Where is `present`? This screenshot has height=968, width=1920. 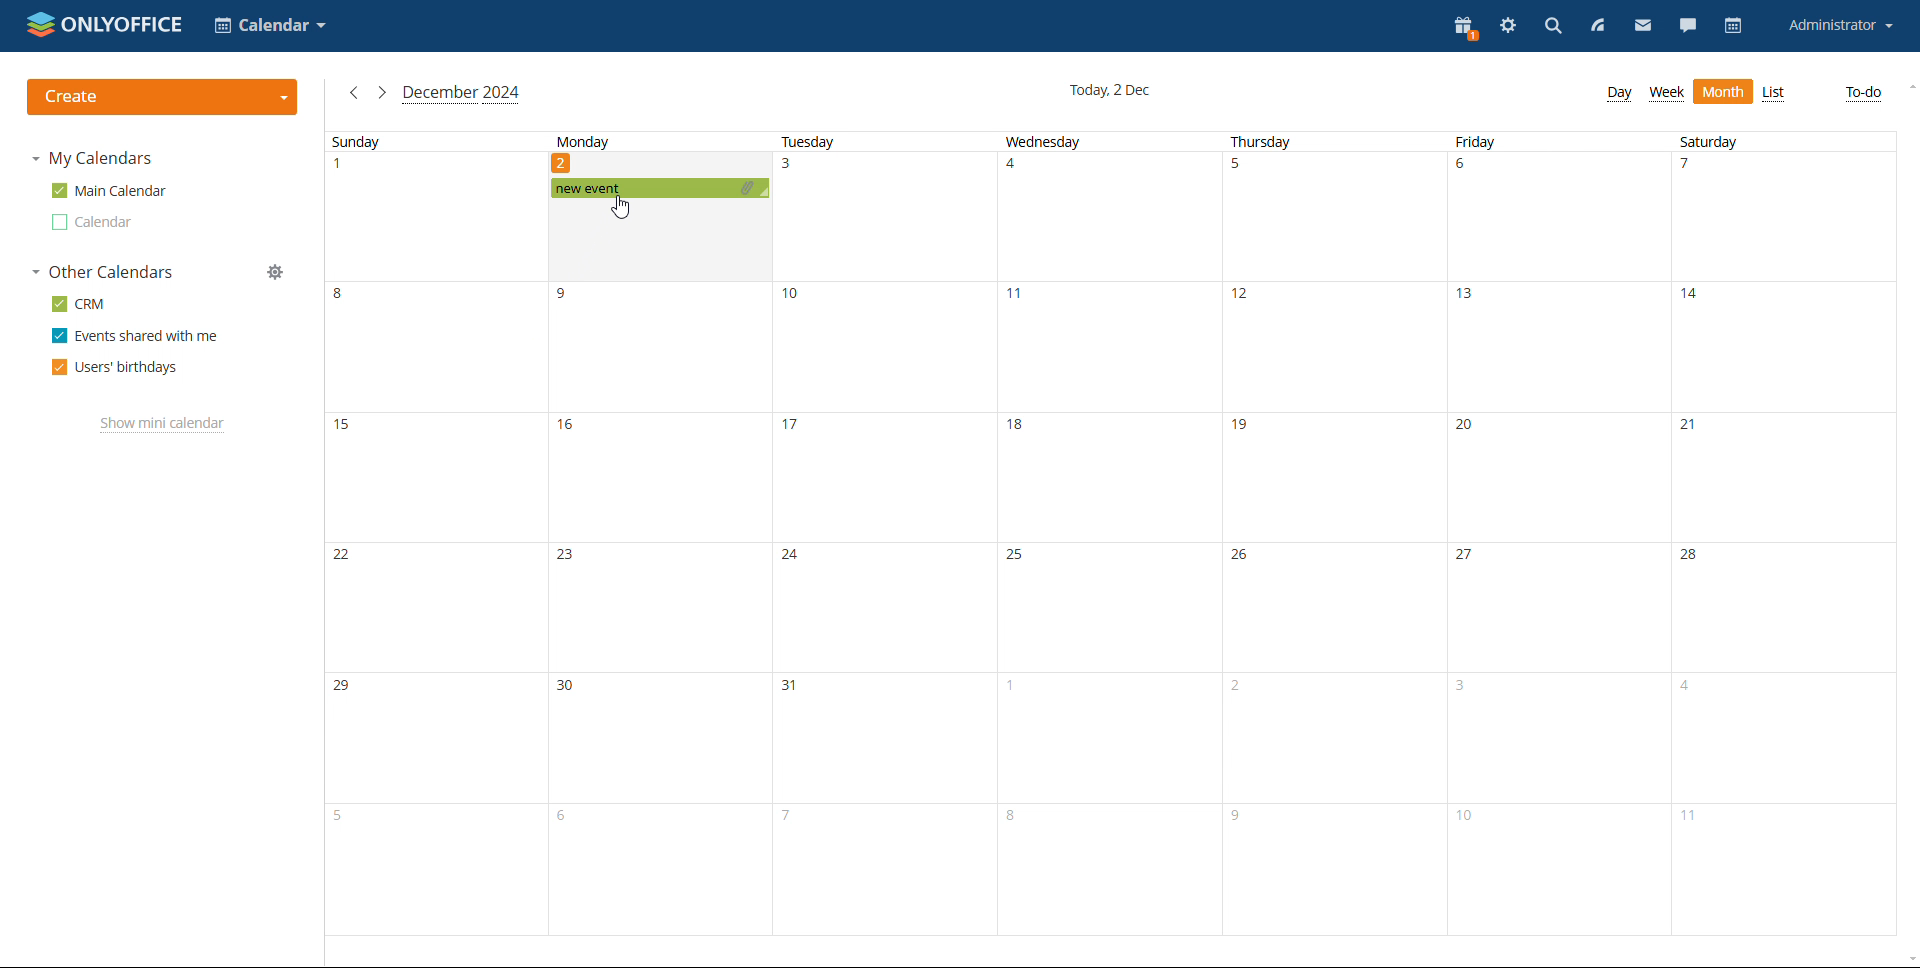 present is located at coordinates (1463, 26).